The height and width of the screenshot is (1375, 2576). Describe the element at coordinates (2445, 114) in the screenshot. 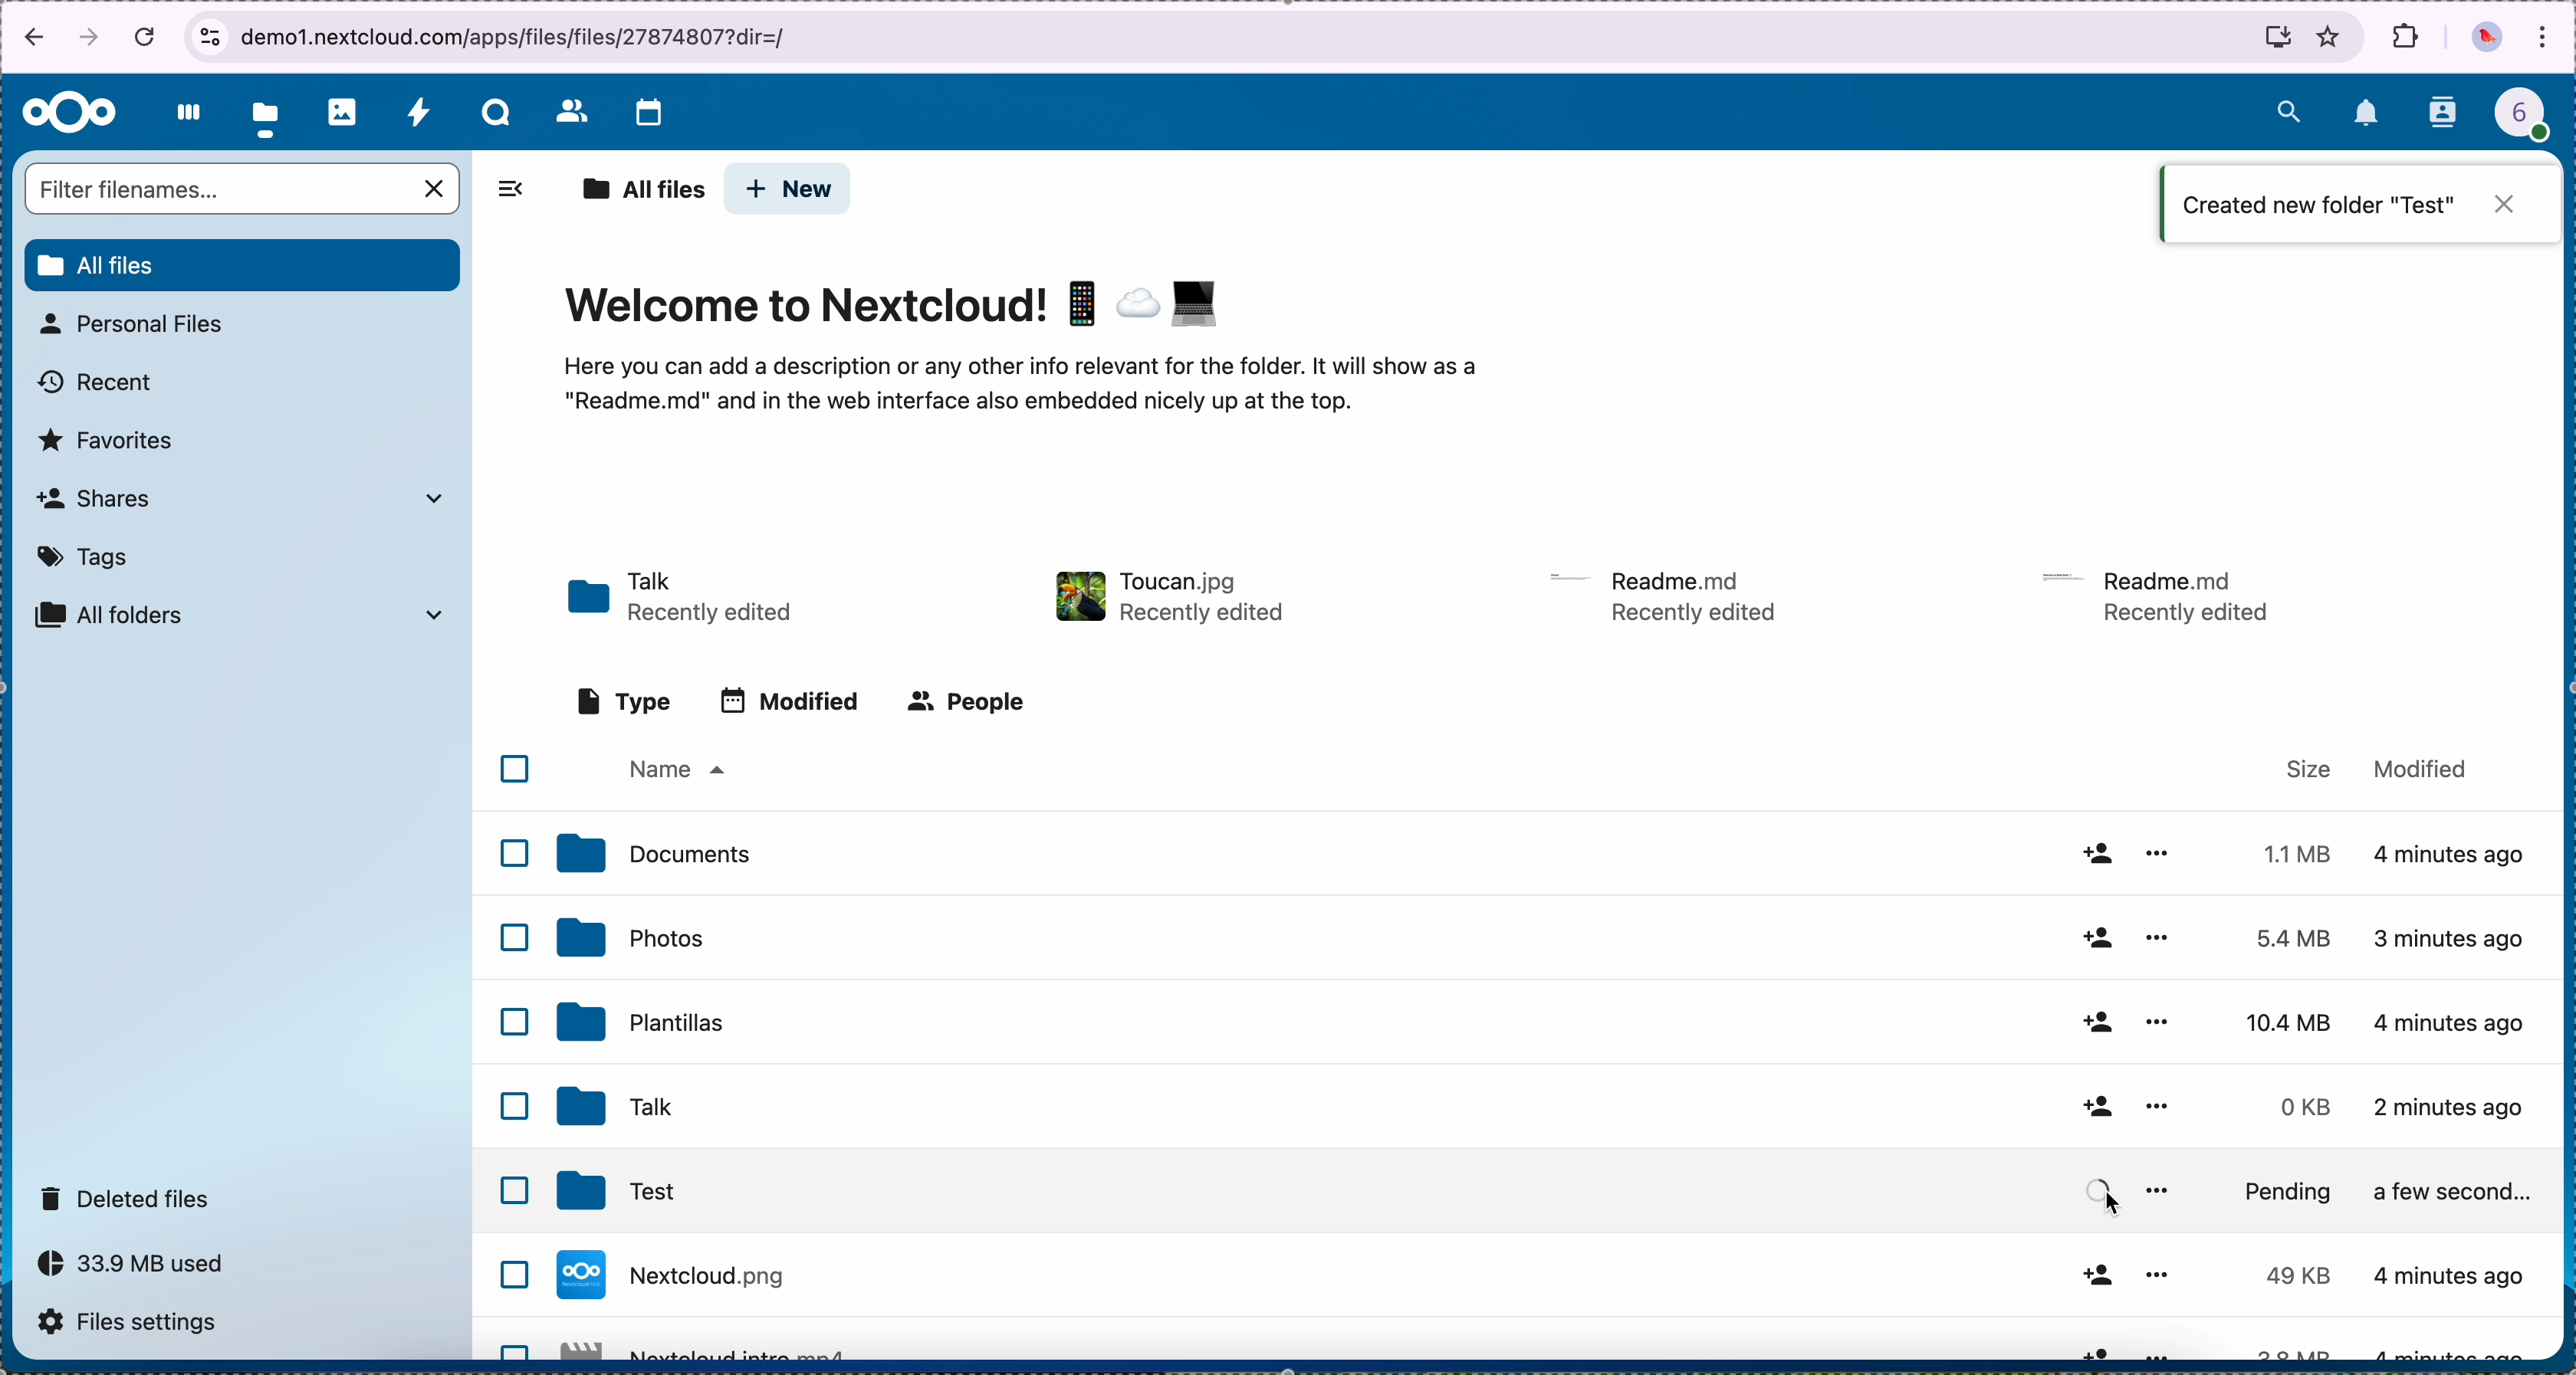

I see `contacts` at that location.